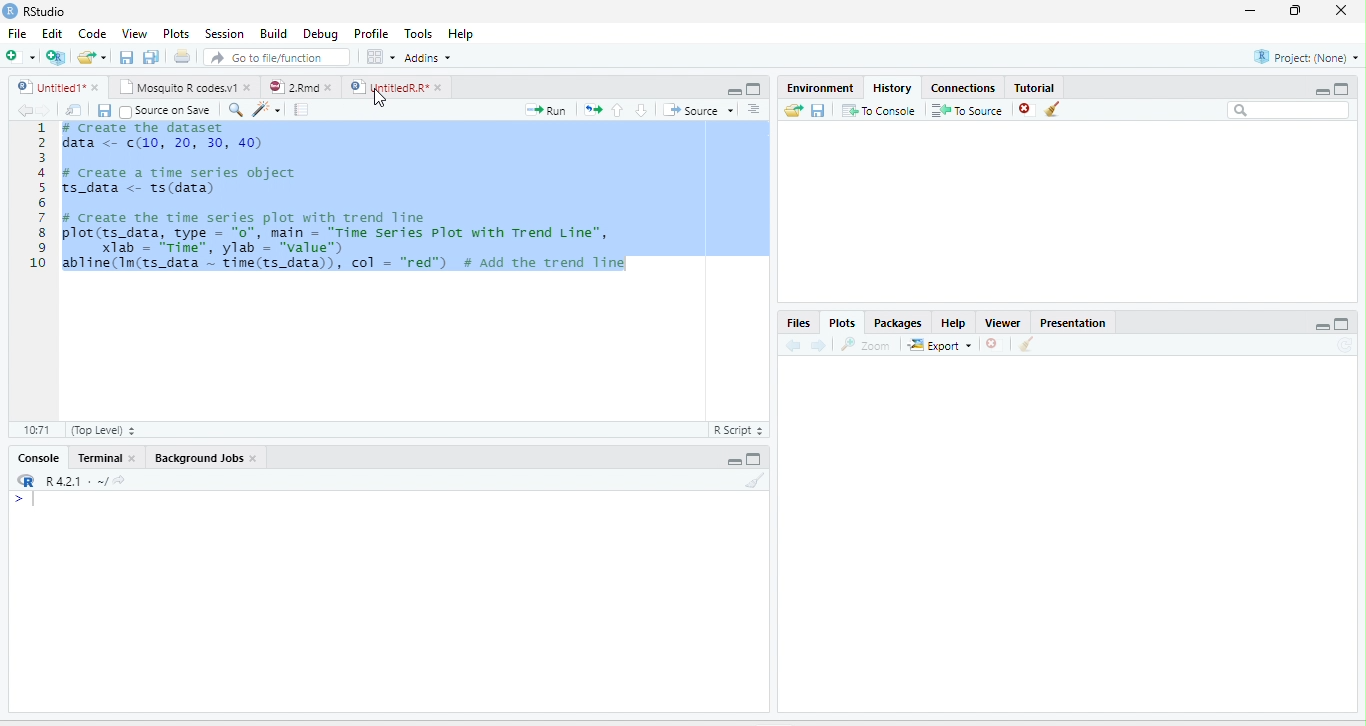 The image size is (1366, 726). What do you see at coordinates (733, 92) in the screenshot?
I see `Minimize` at bounding box center [733, 92].